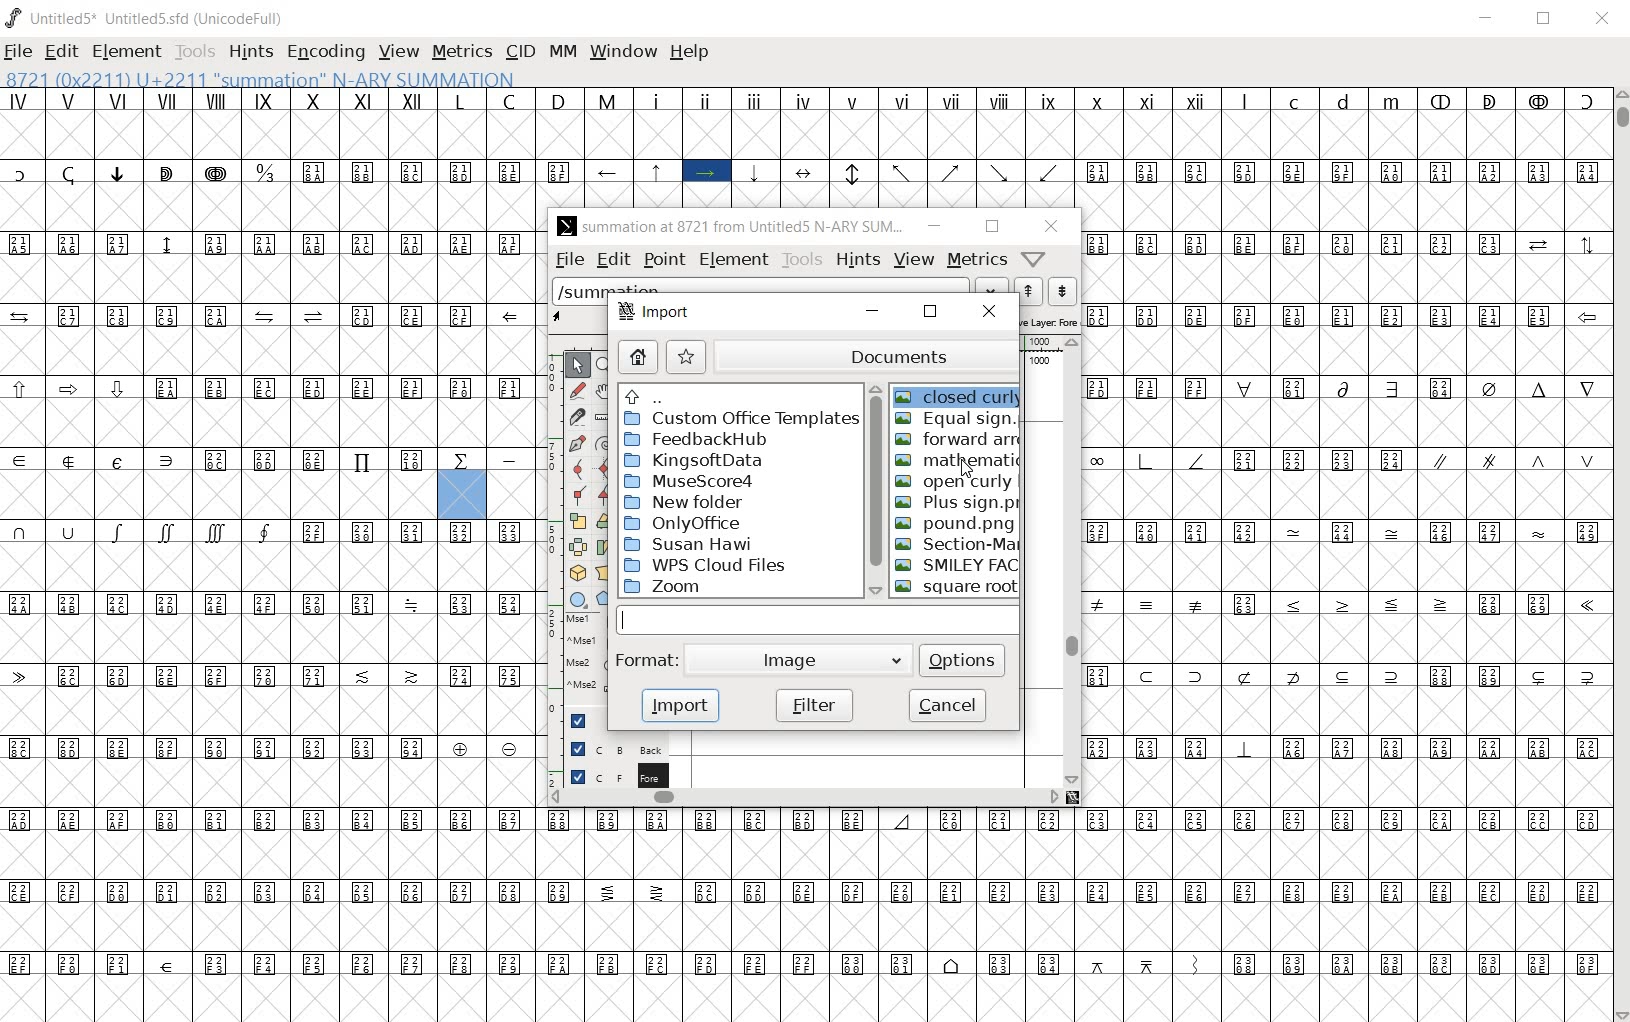  Describe the element at coordinates (690, 543) in the screenshot. I see `Susan Hawi` at that location.